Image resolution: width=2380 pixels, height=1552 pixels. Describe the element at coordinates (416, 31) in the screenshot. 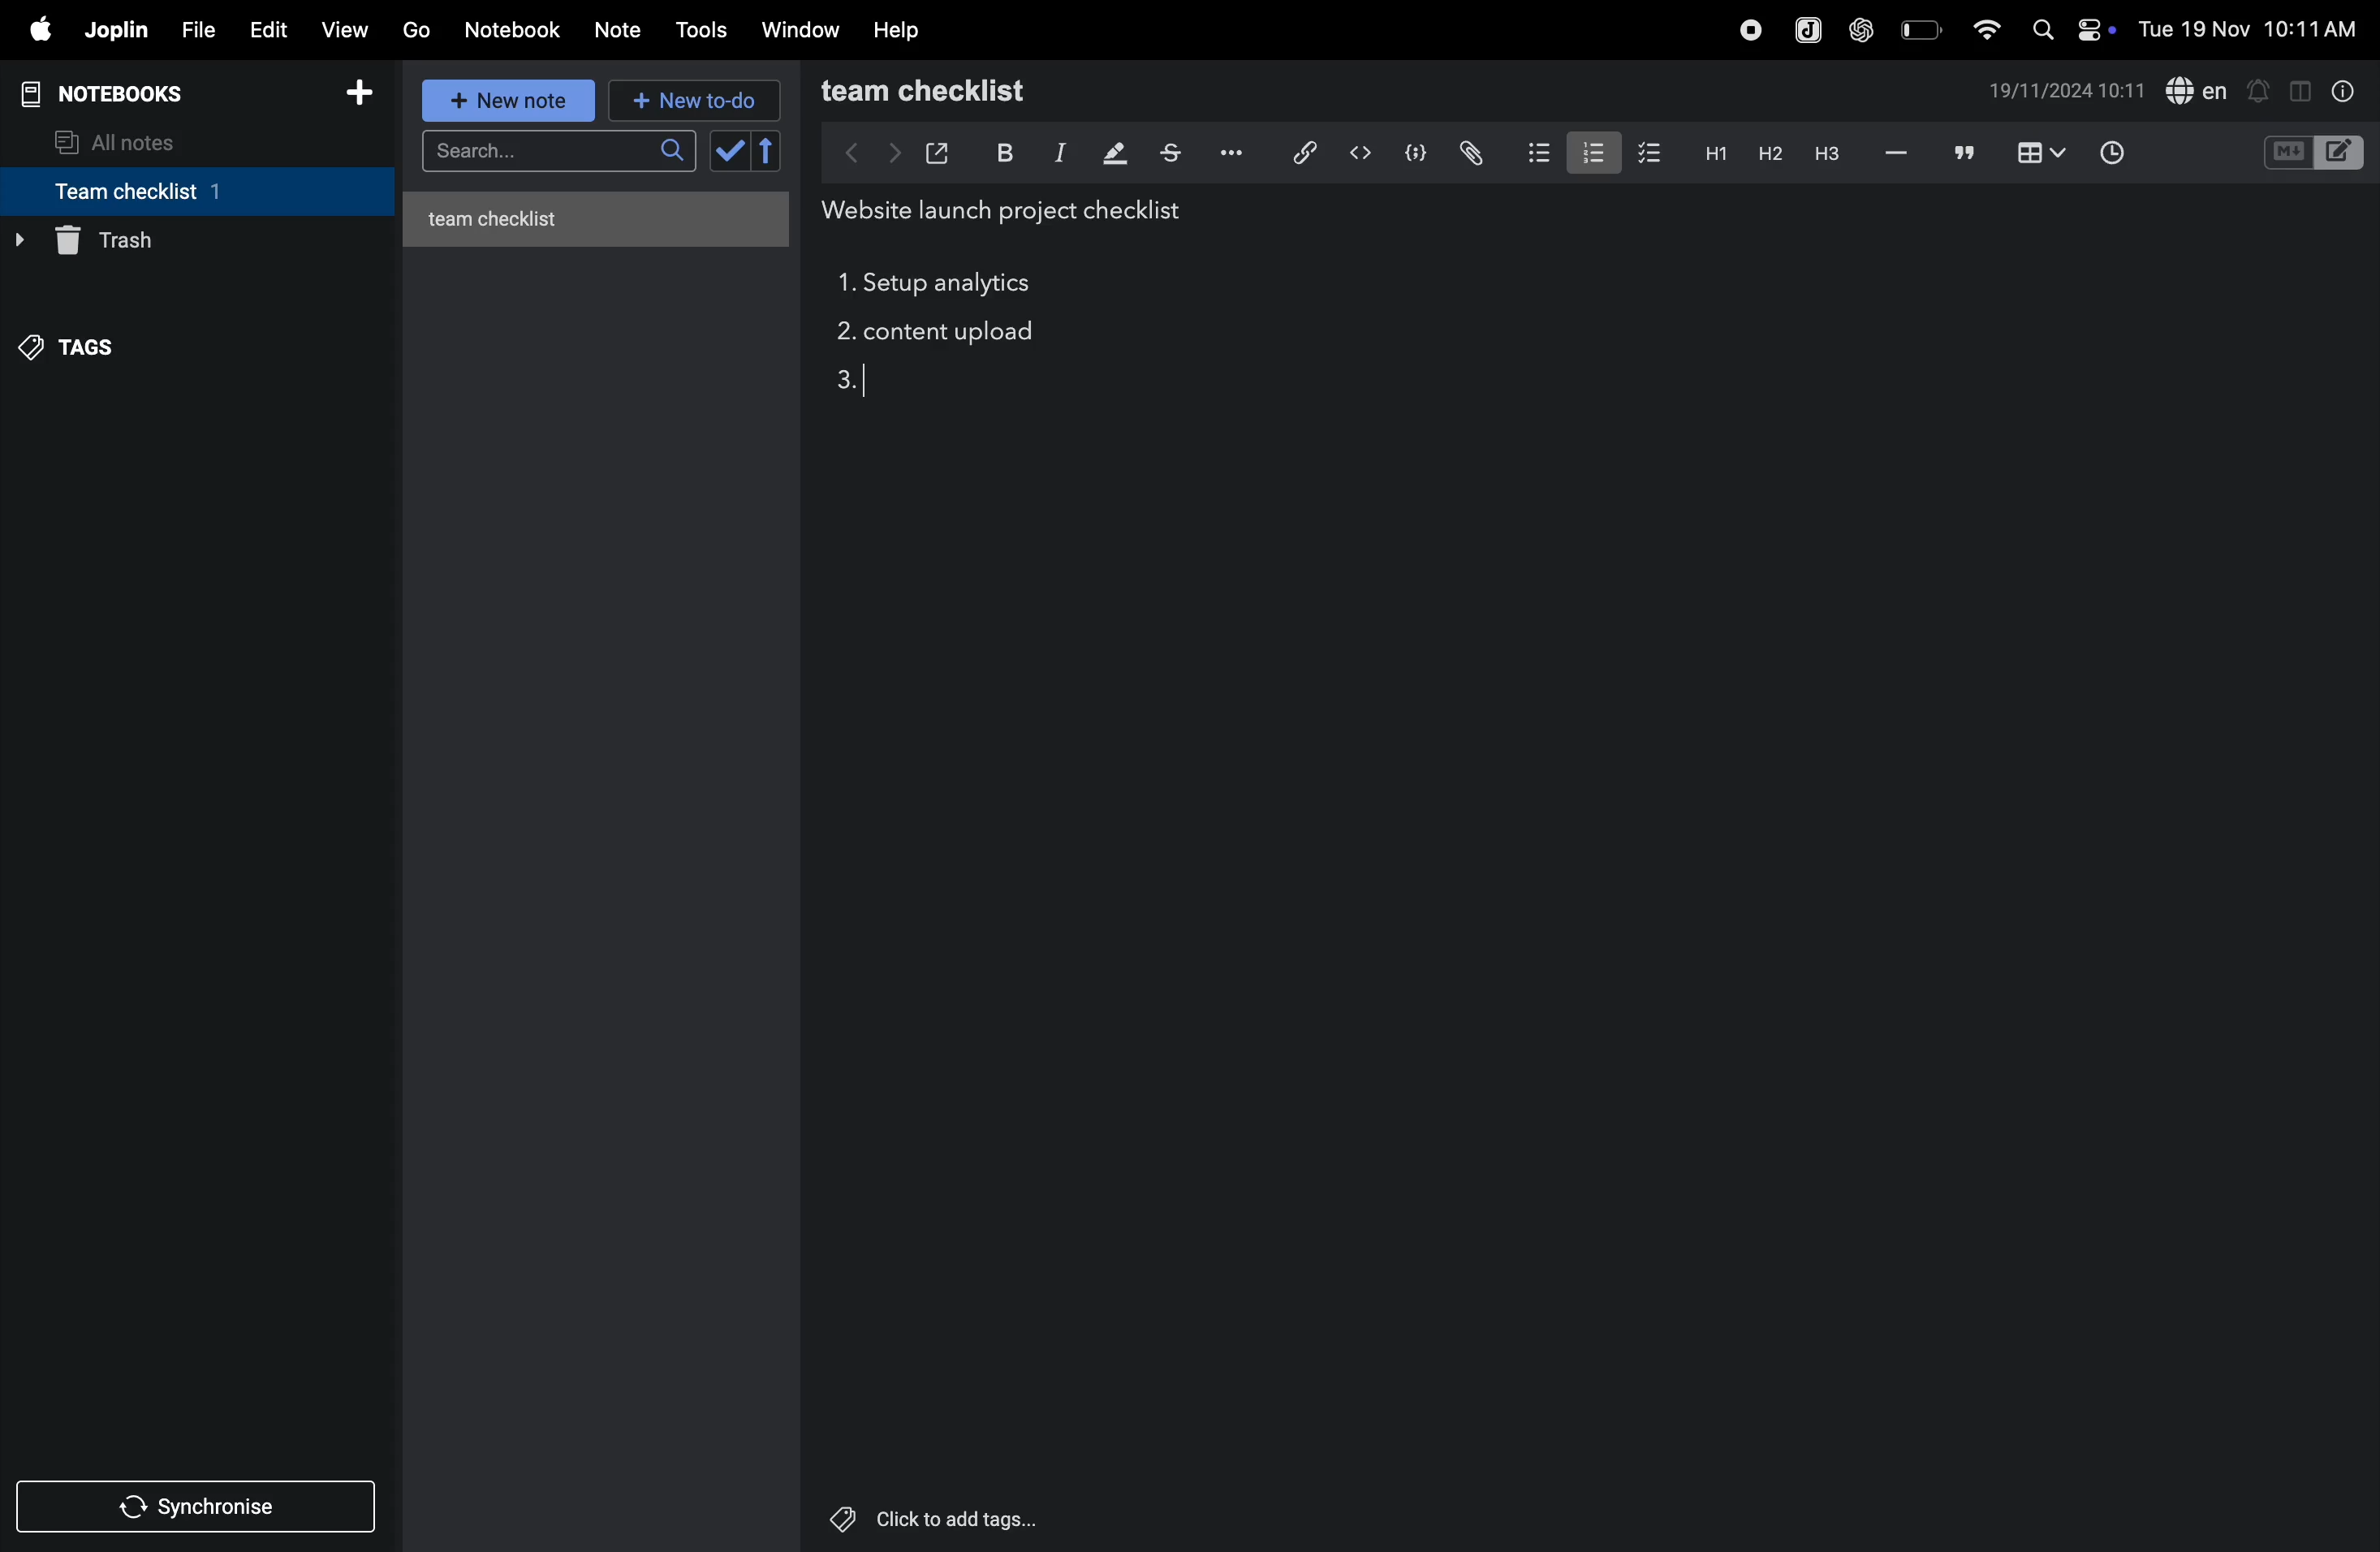

I see `go` at that location.